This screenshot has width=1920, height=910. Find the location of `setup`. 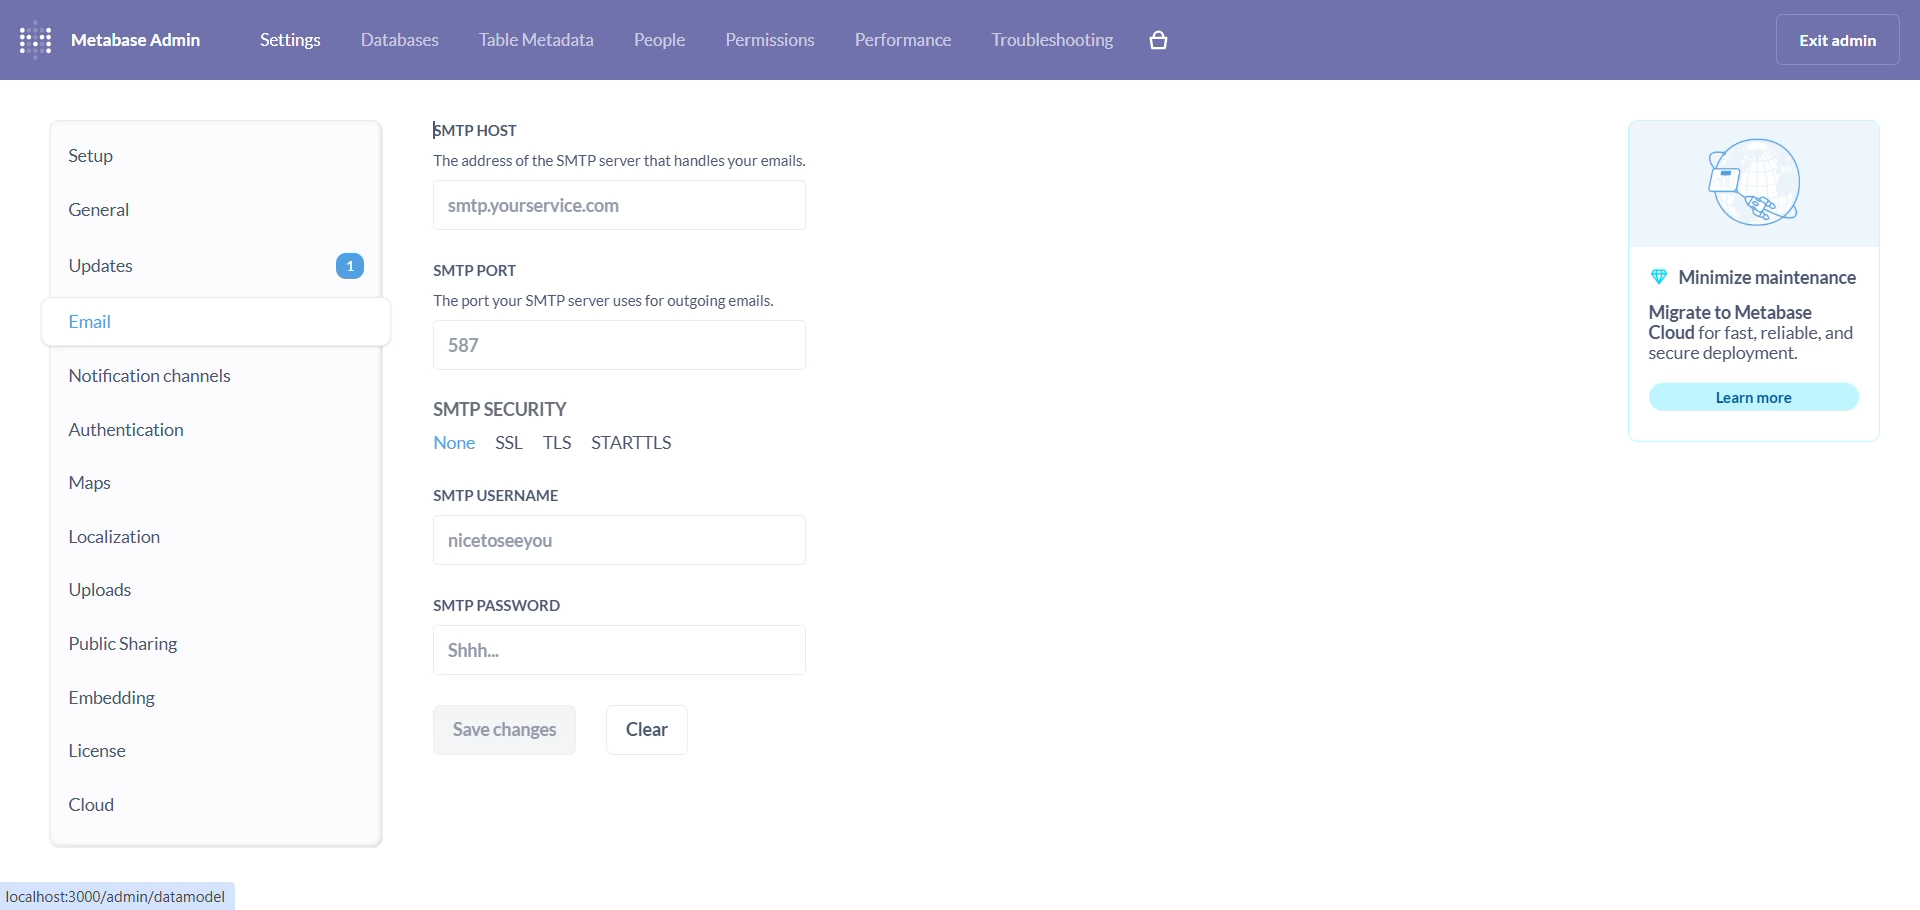

setup is located at coordinates (199, 155).